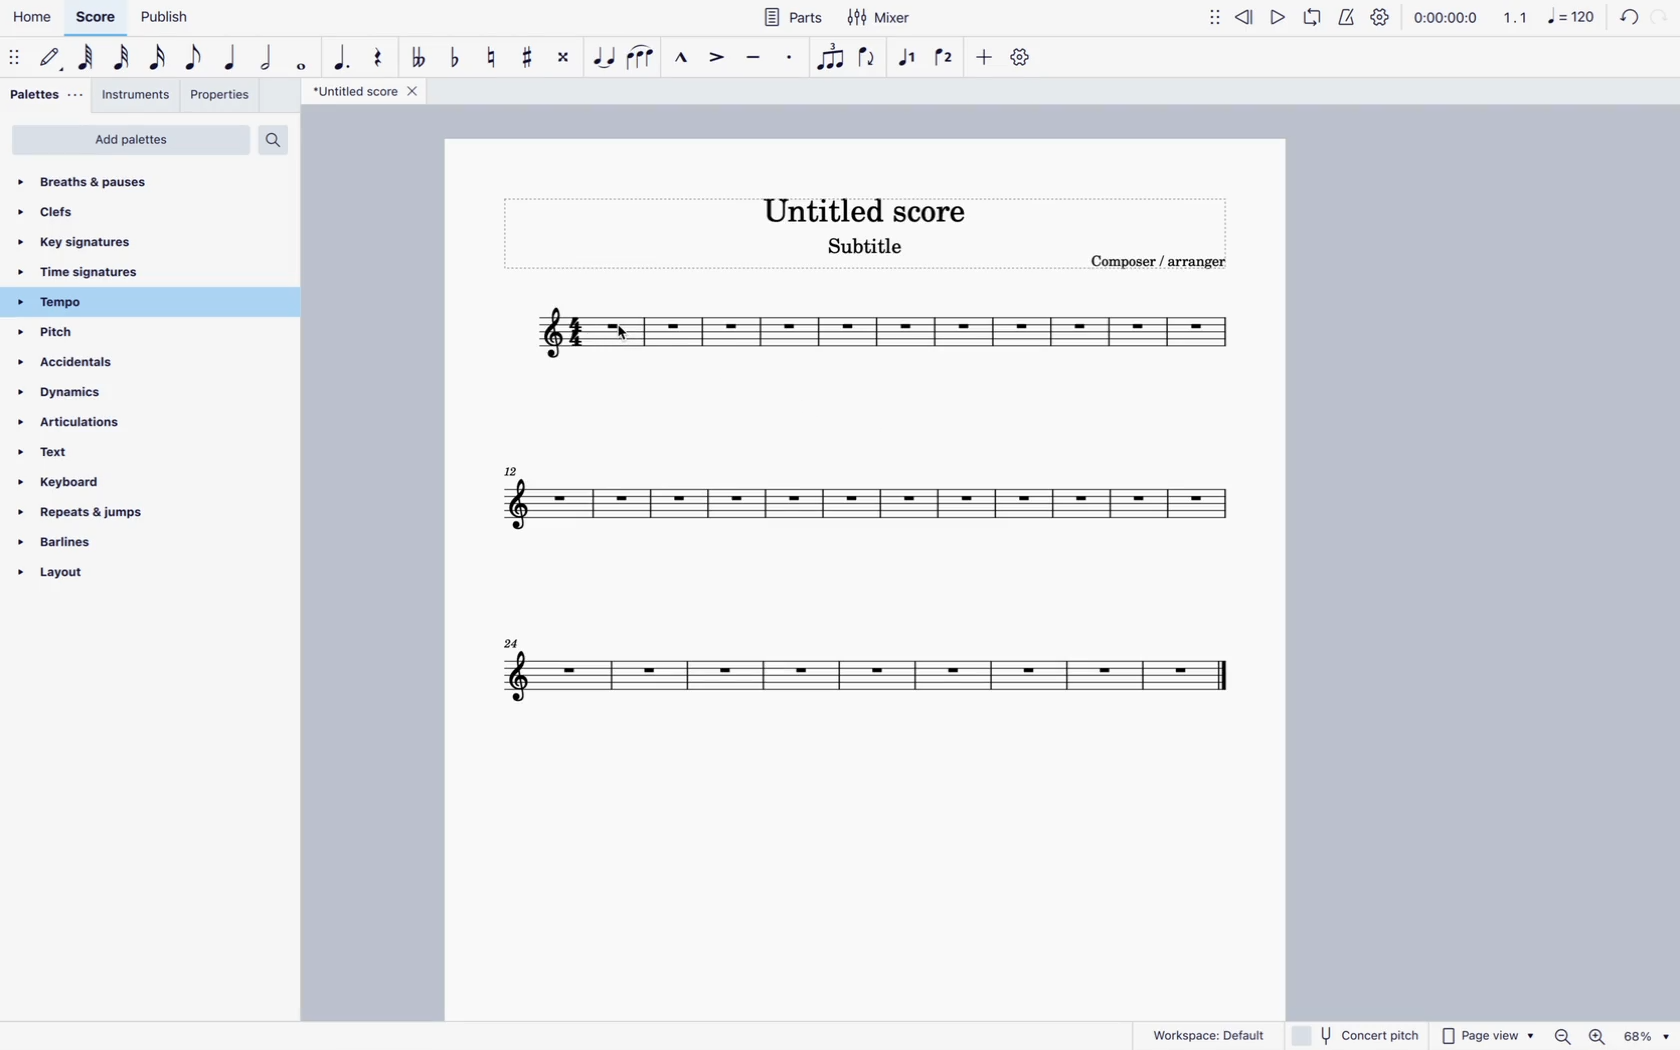 This screenshot has height=1050, width=1680. Describe the element at coordinates (1446, 18) in the screenshot. I see `time` at that location.